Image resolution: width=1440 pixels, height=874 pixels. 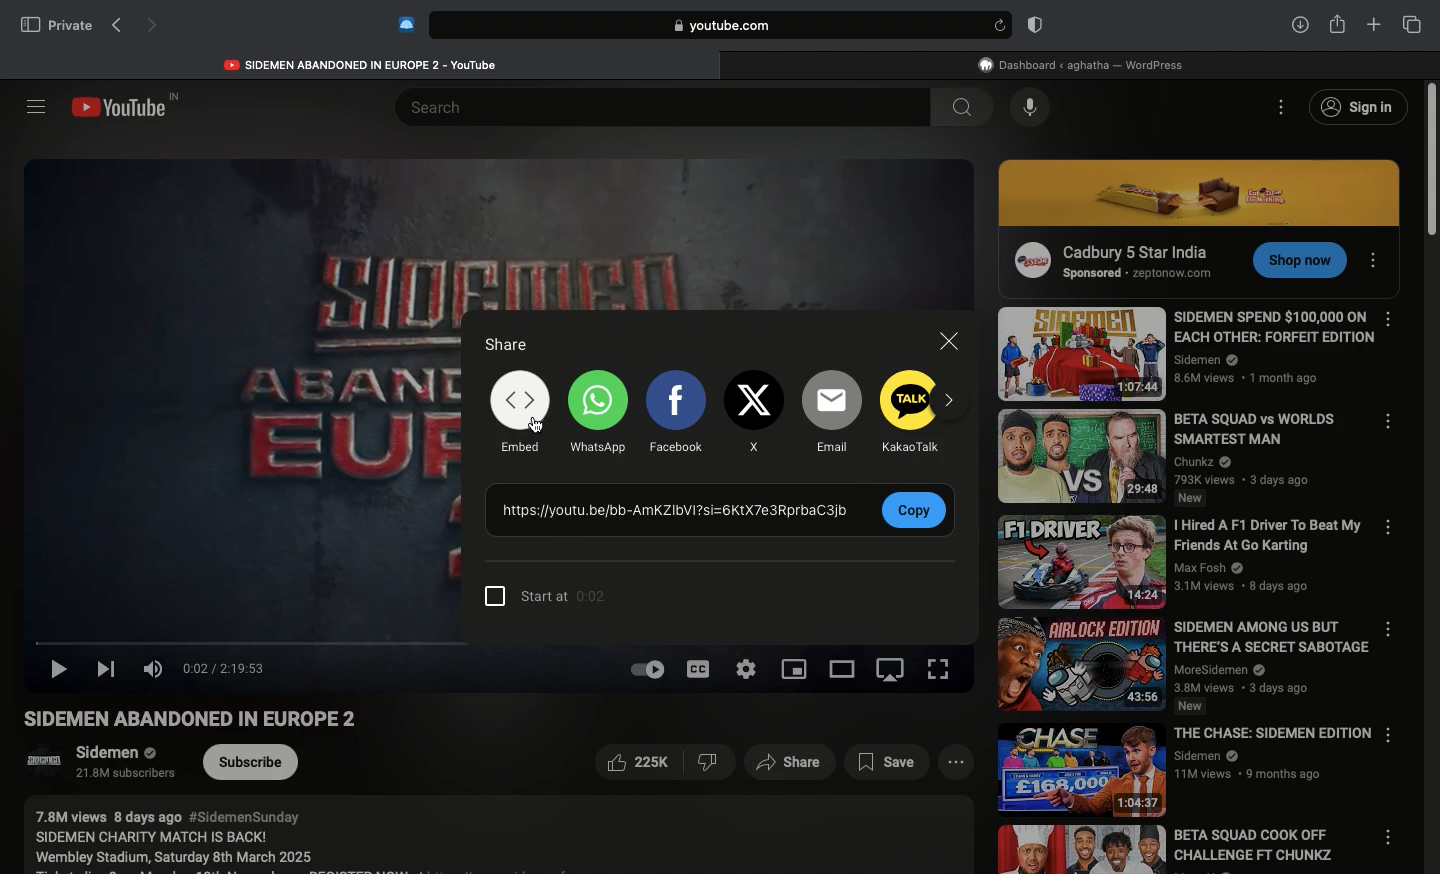 I want to click on Copy, so click(x=917, y=511).